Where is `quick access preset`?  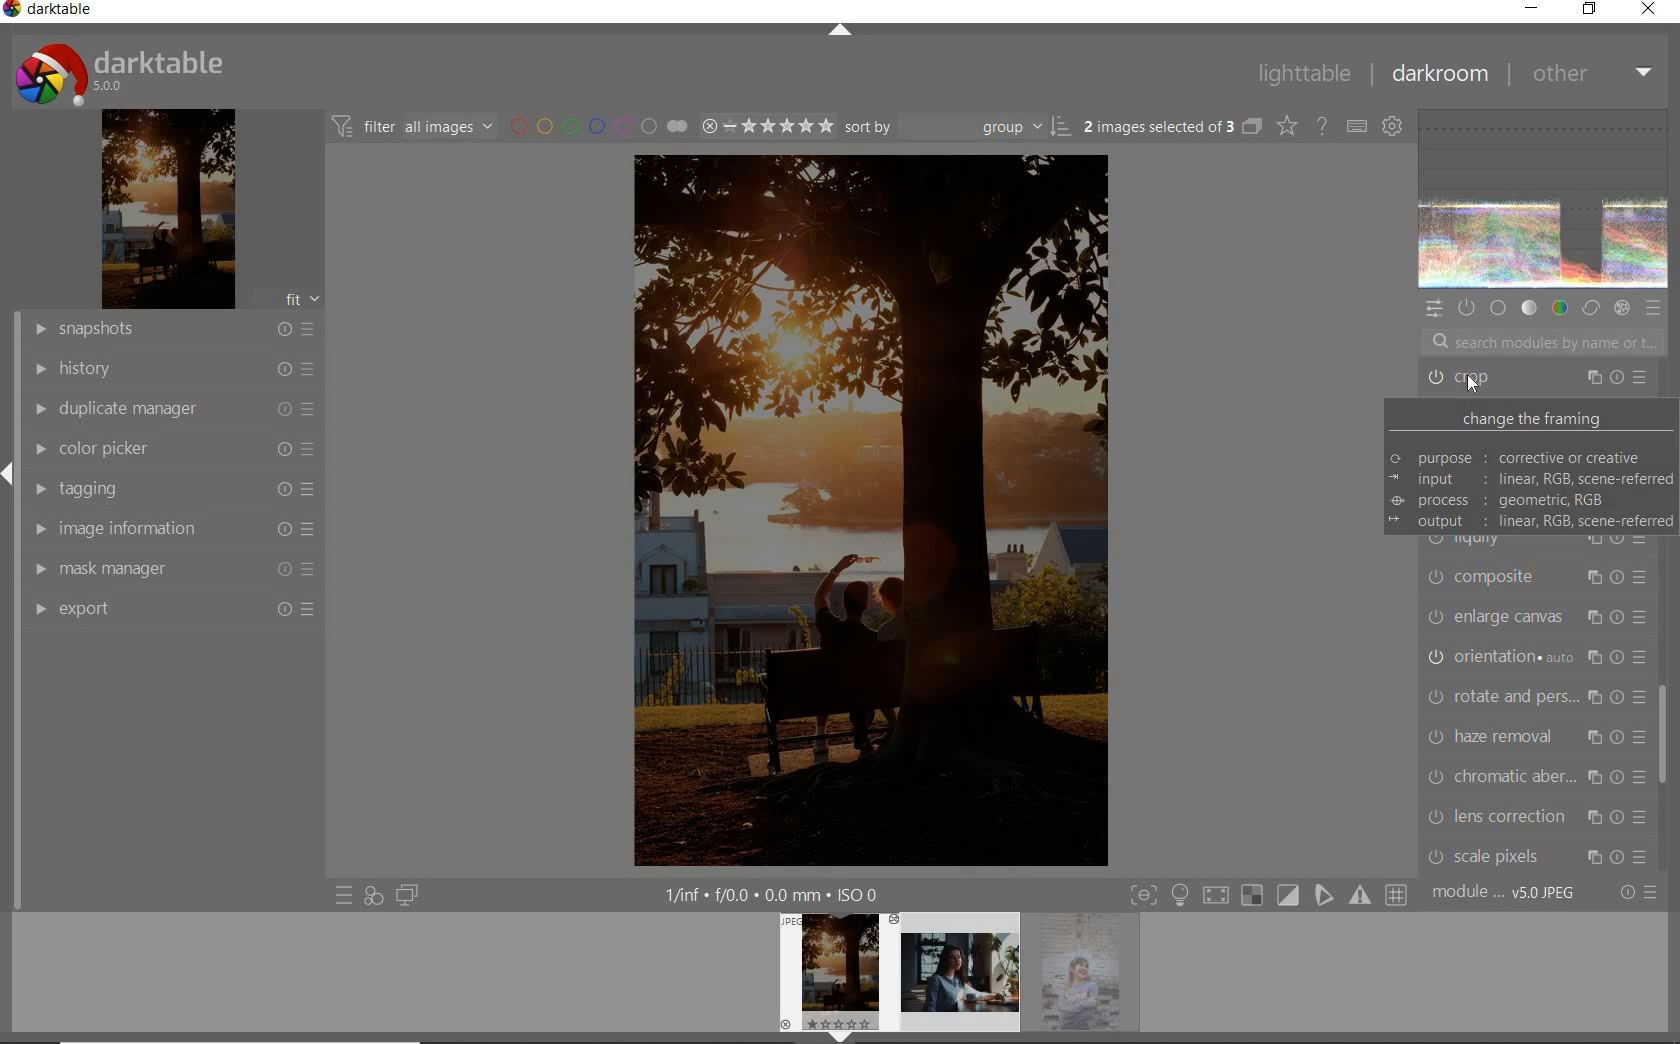 quick access preset is located at coordinates (344, 897).